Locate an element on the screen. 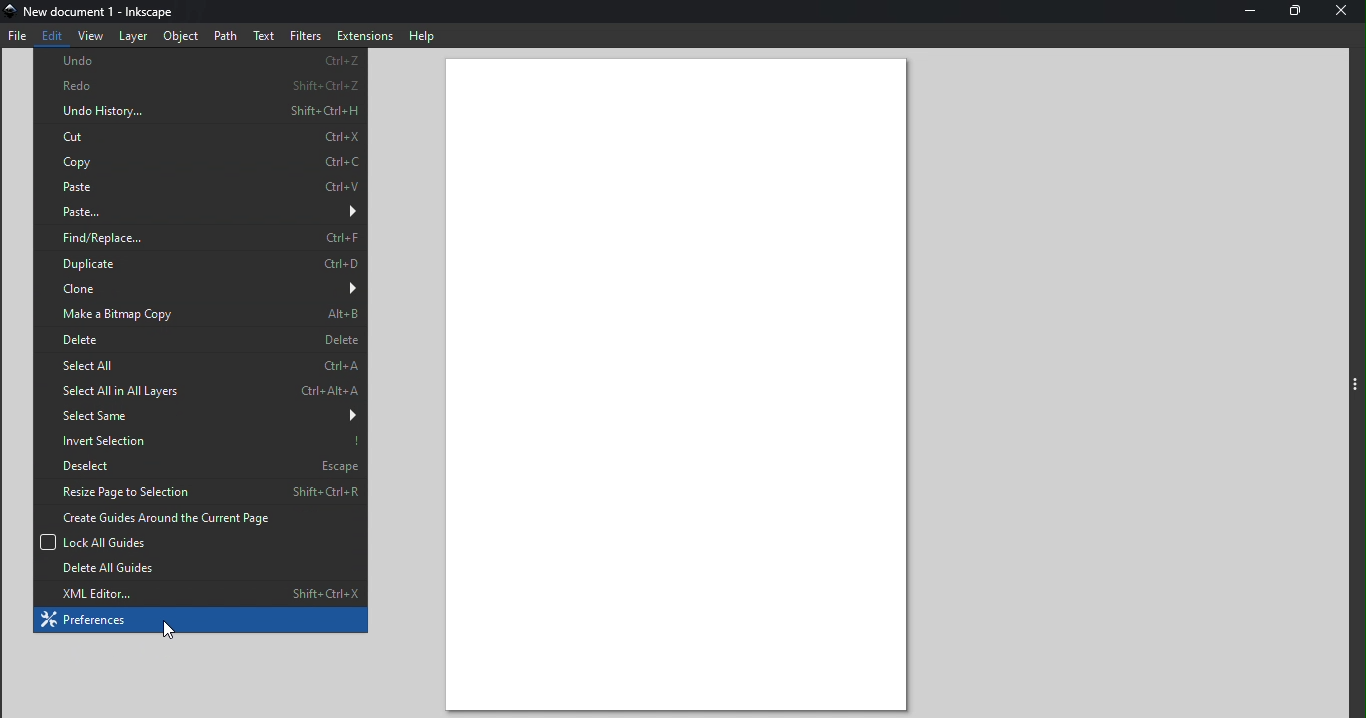  Create guides around the current page is located at coordinates (199, 517).